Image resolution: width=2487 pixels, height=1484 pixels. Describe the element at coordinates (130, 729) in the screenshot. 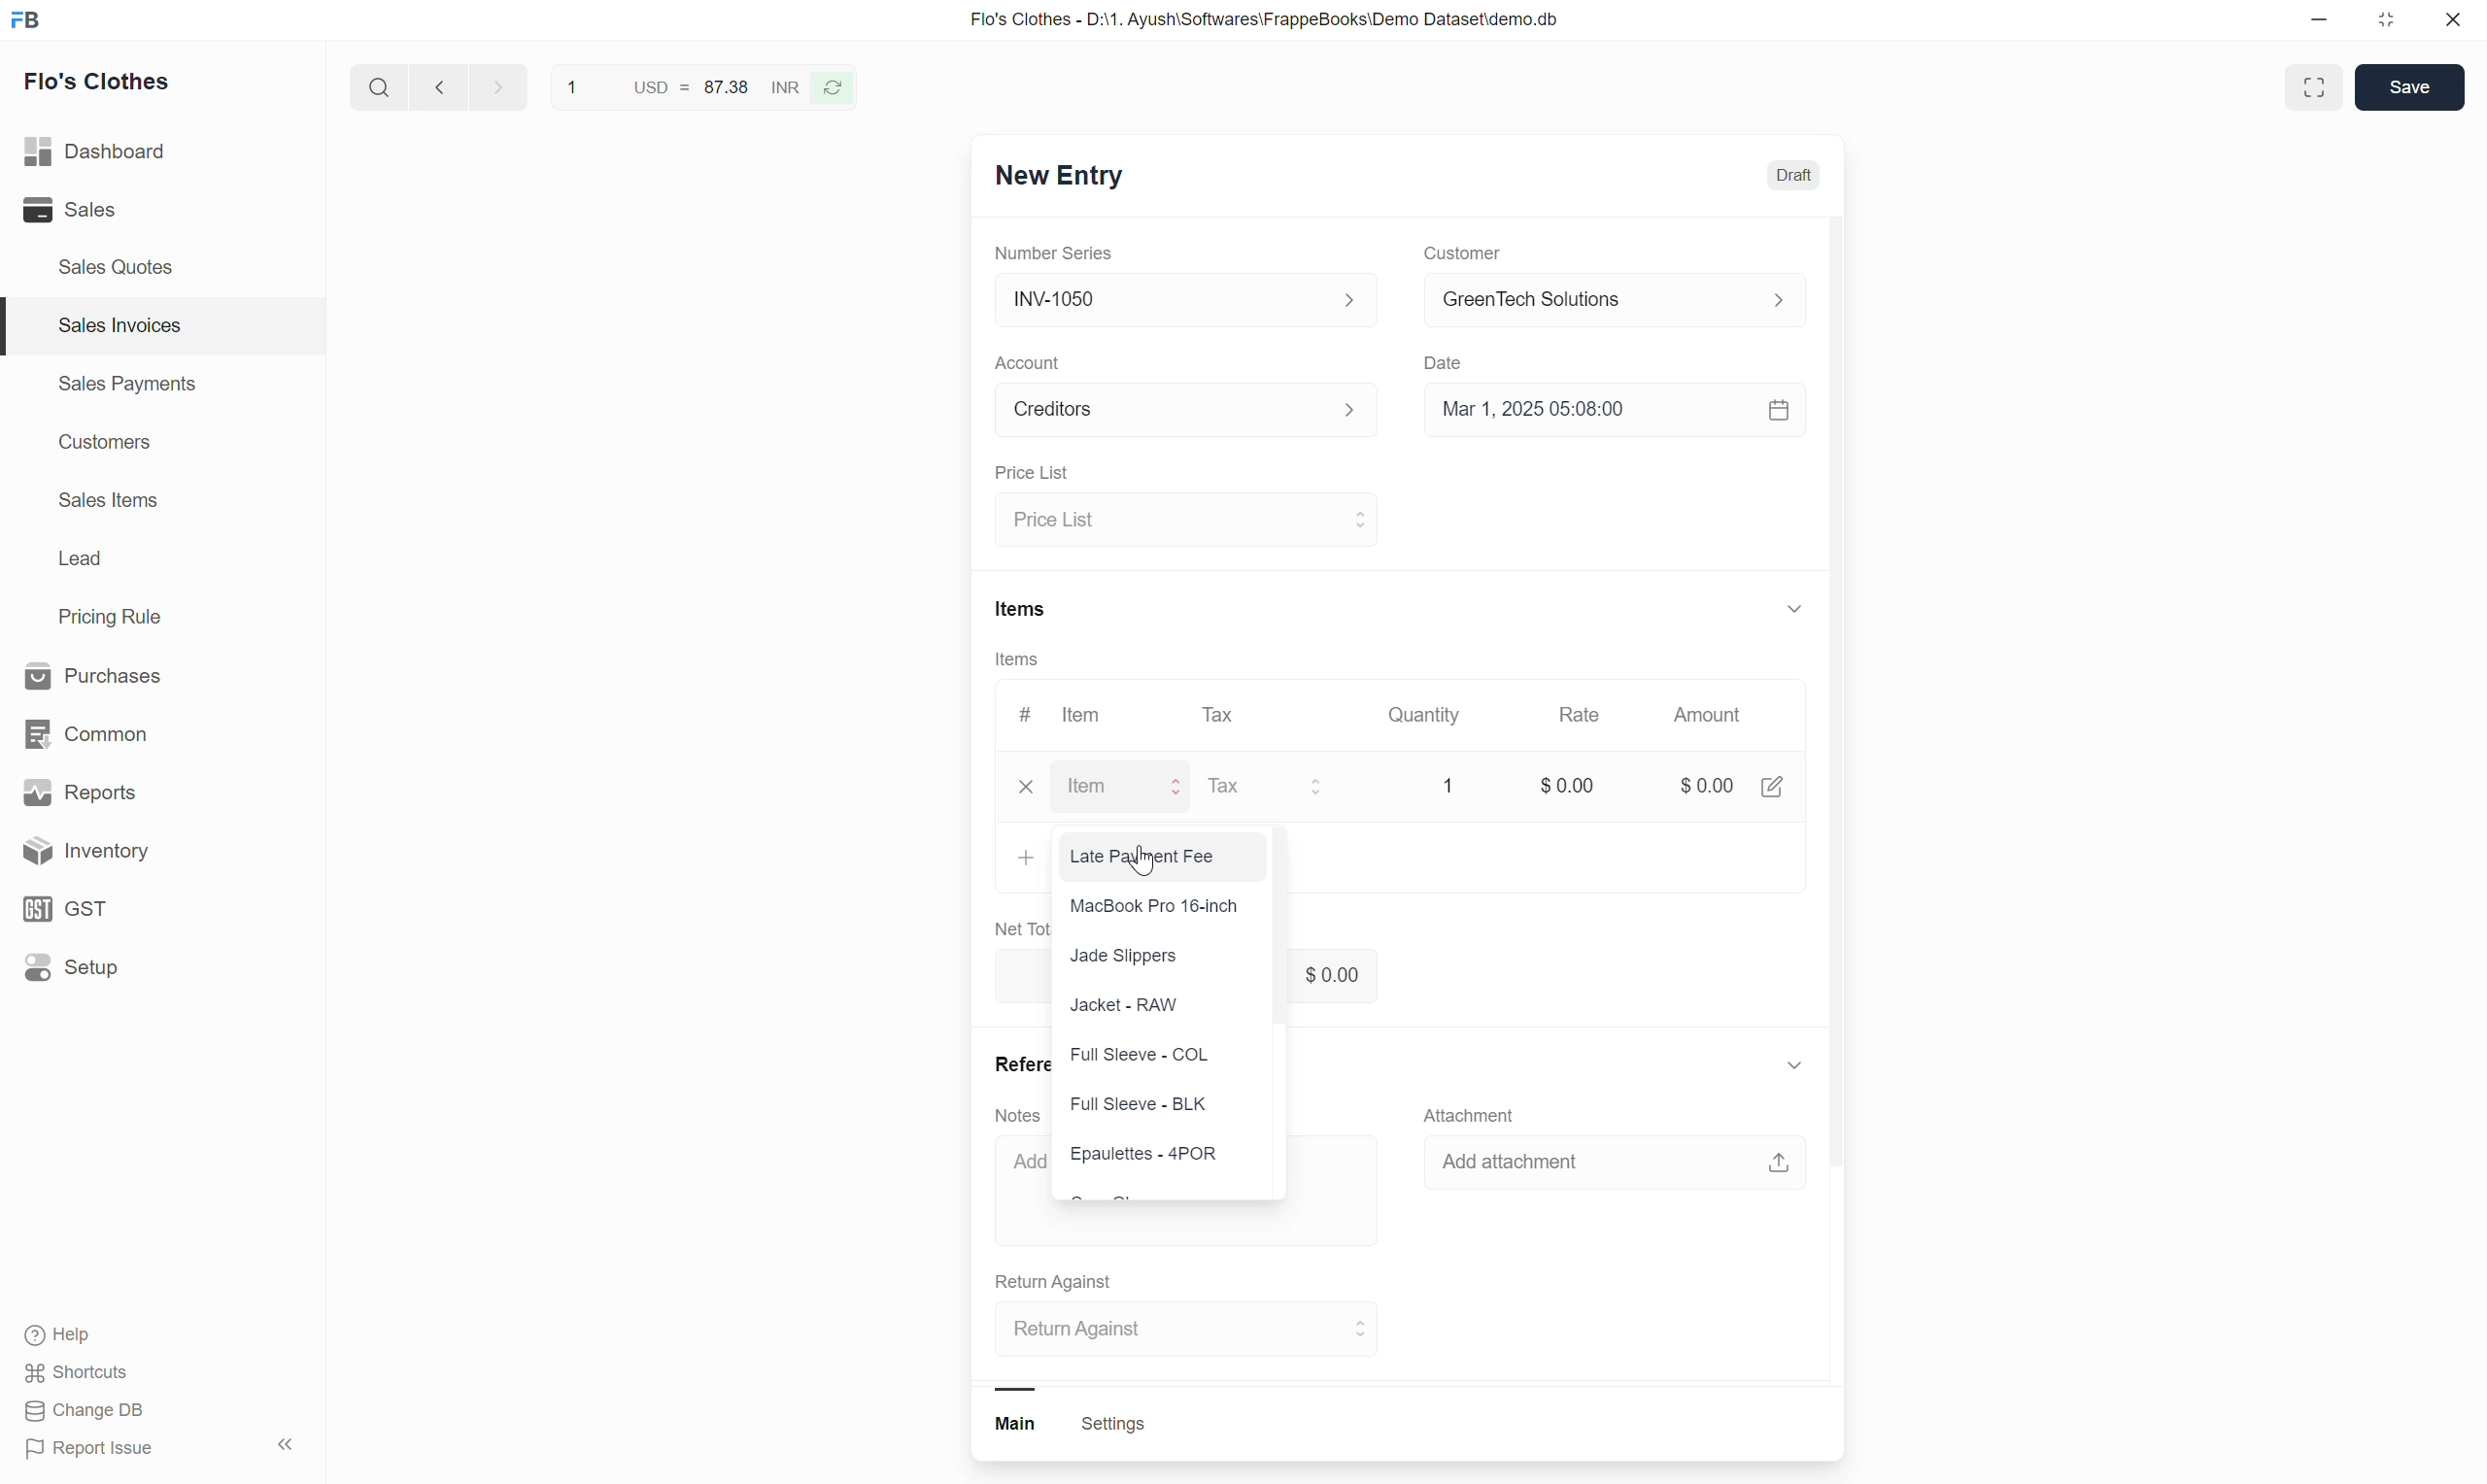

I see `common` at that location.